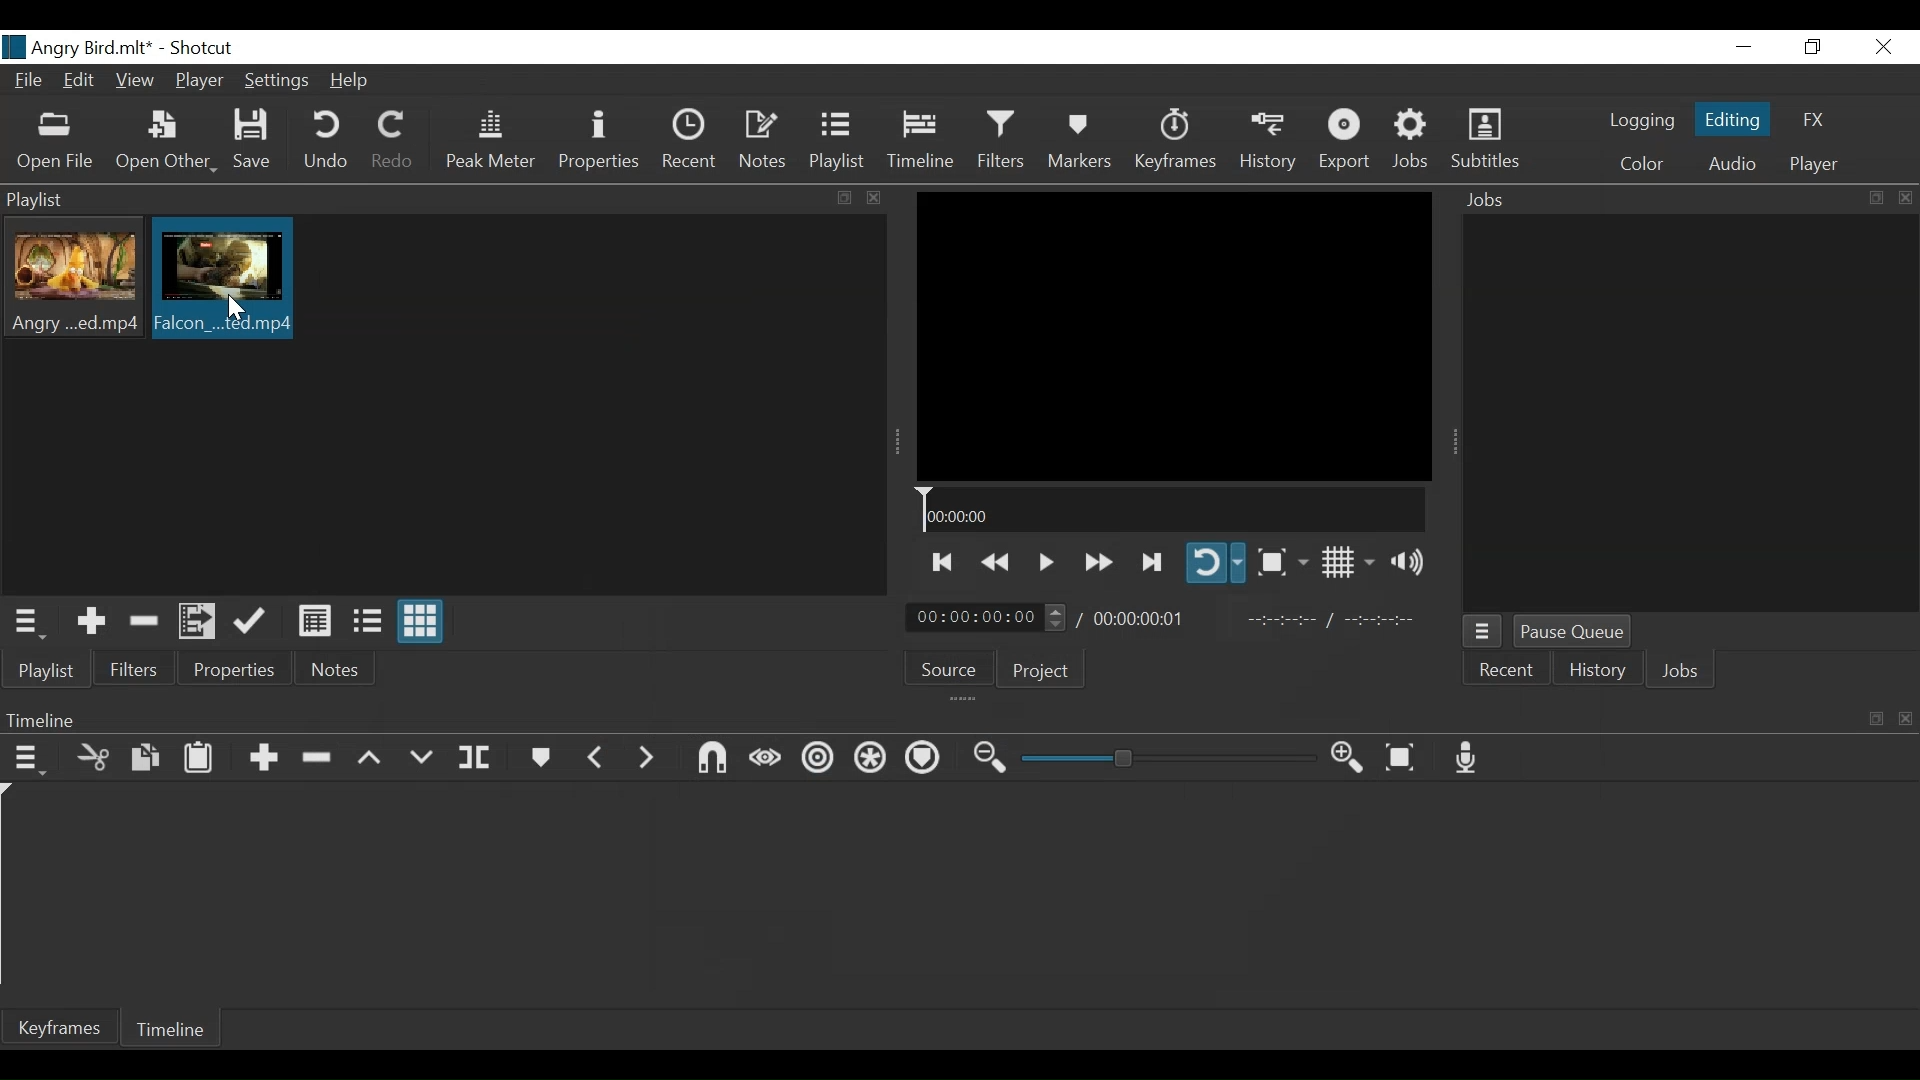 This screenshot has width=1920, height=1080. I want to click on Settings, so click(278, 83).